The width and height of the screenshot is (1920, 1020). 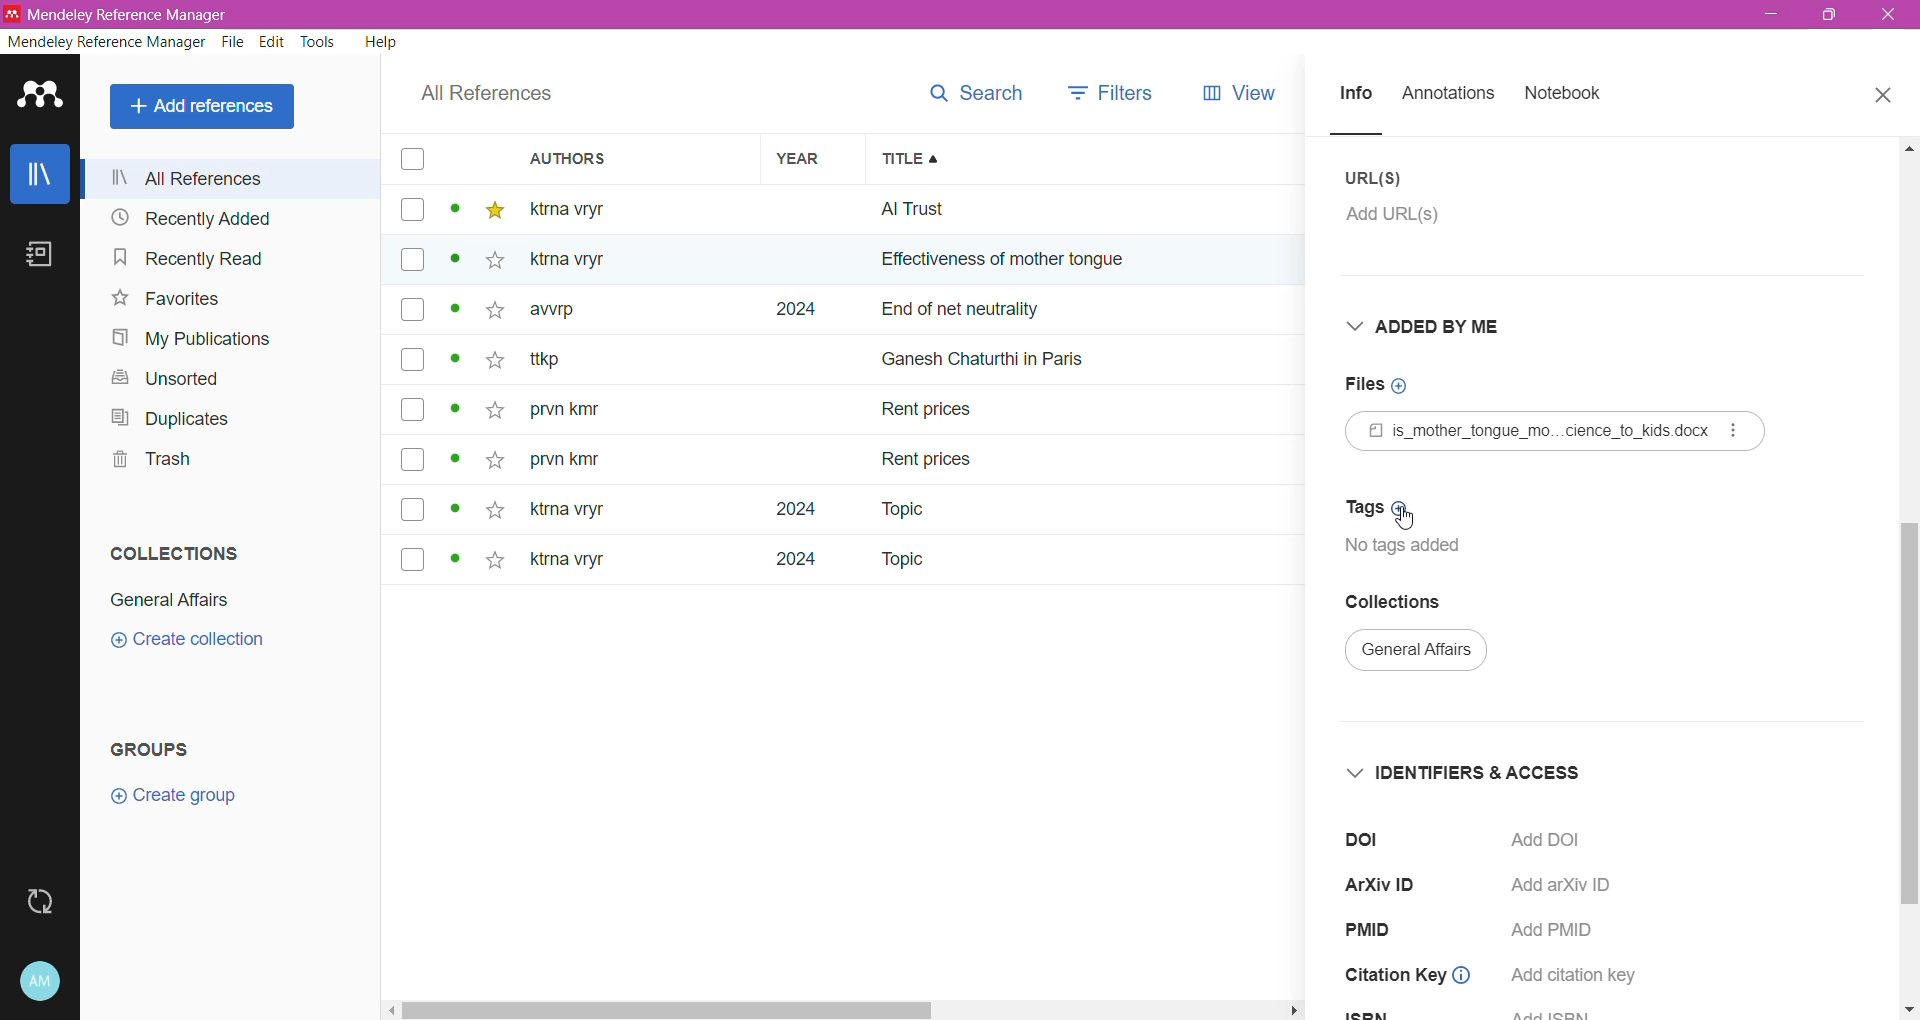 I want to click on box, so click(x=414, y=461).